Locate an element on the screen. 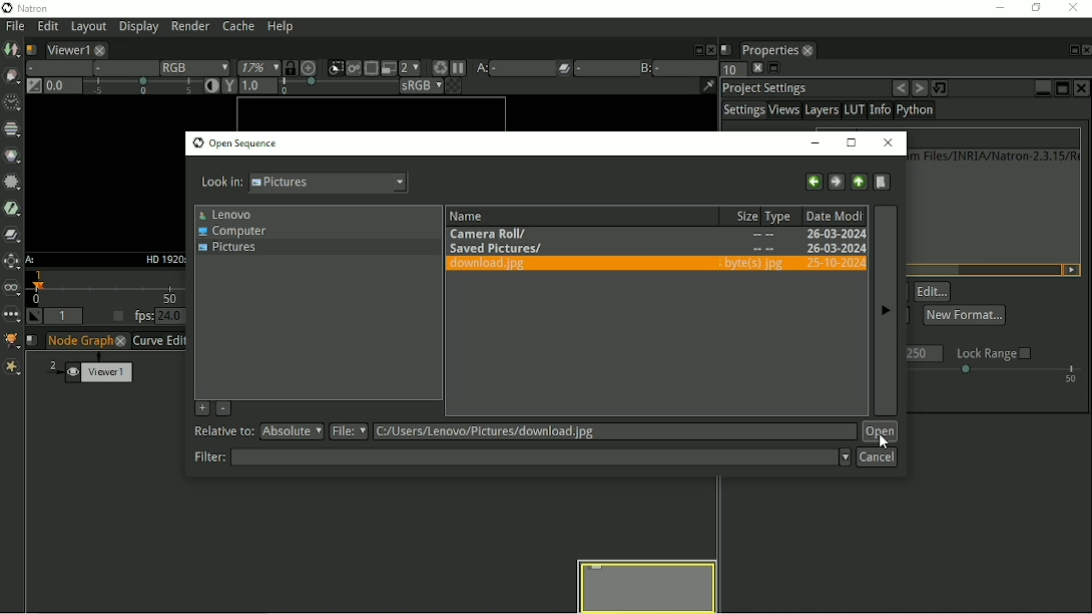  Date modified is located at coordinates (835, 215).